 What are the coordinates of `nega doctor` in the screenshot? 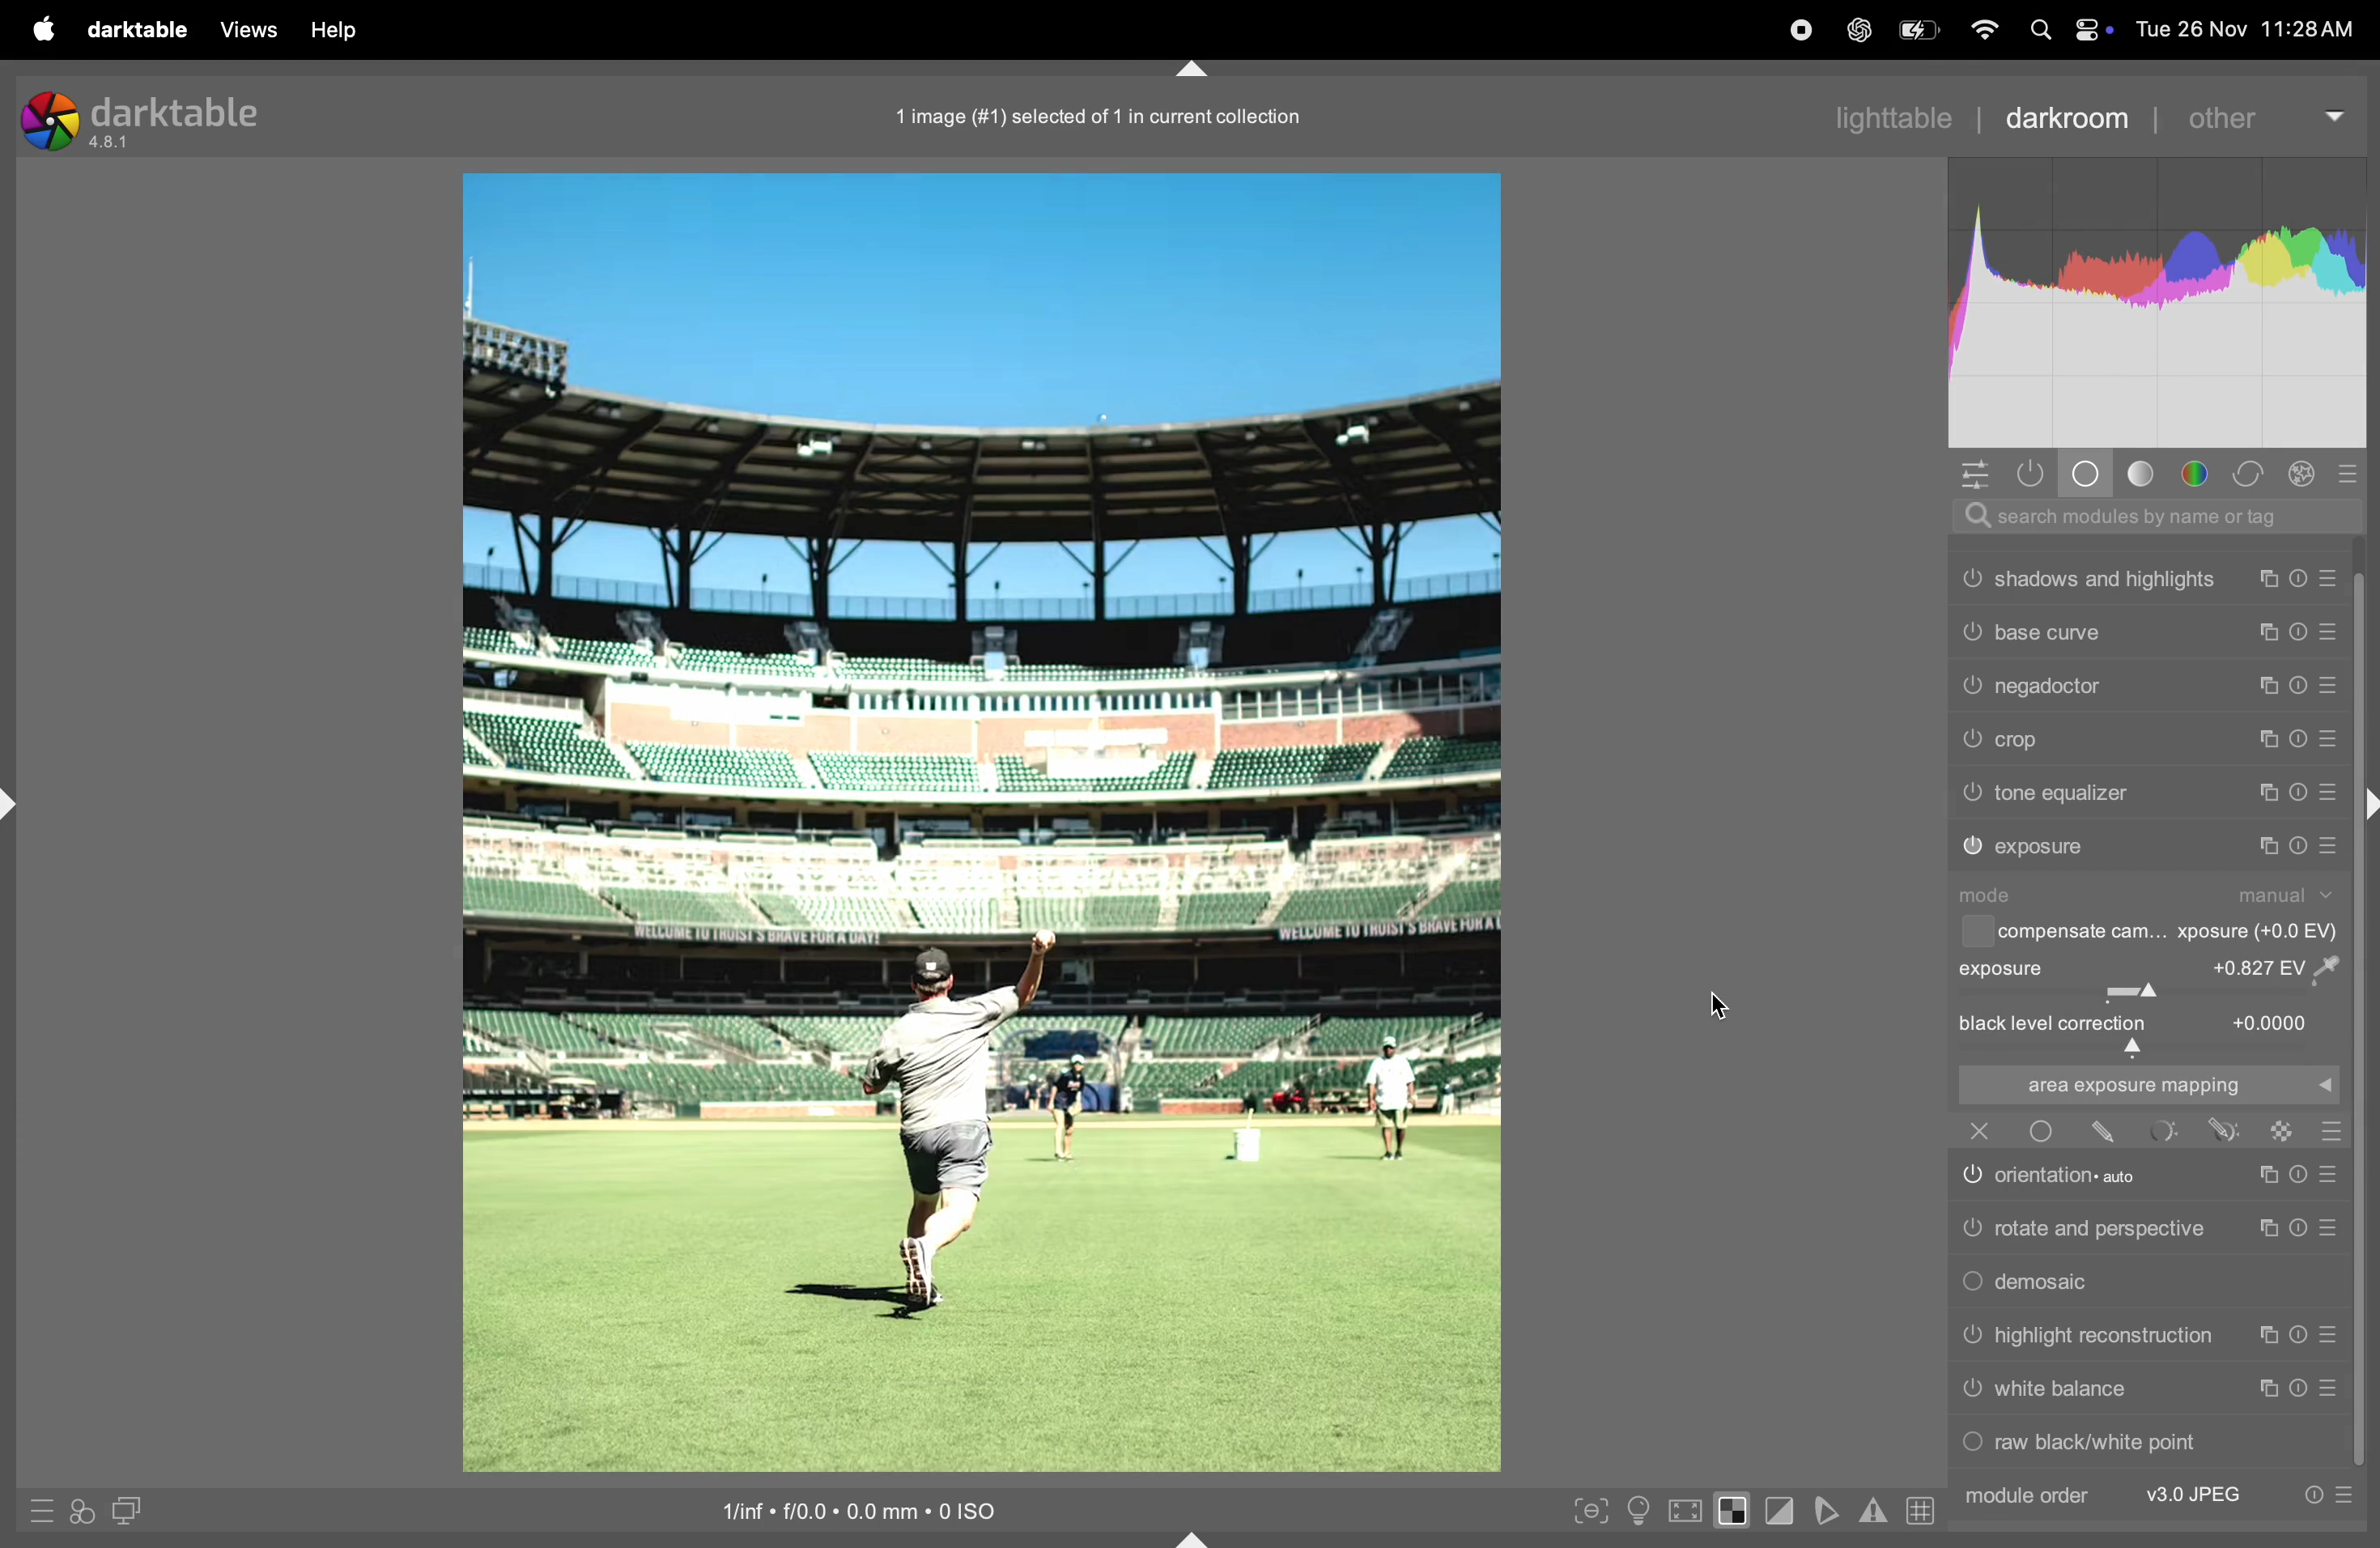 It's located at (2053, 690).